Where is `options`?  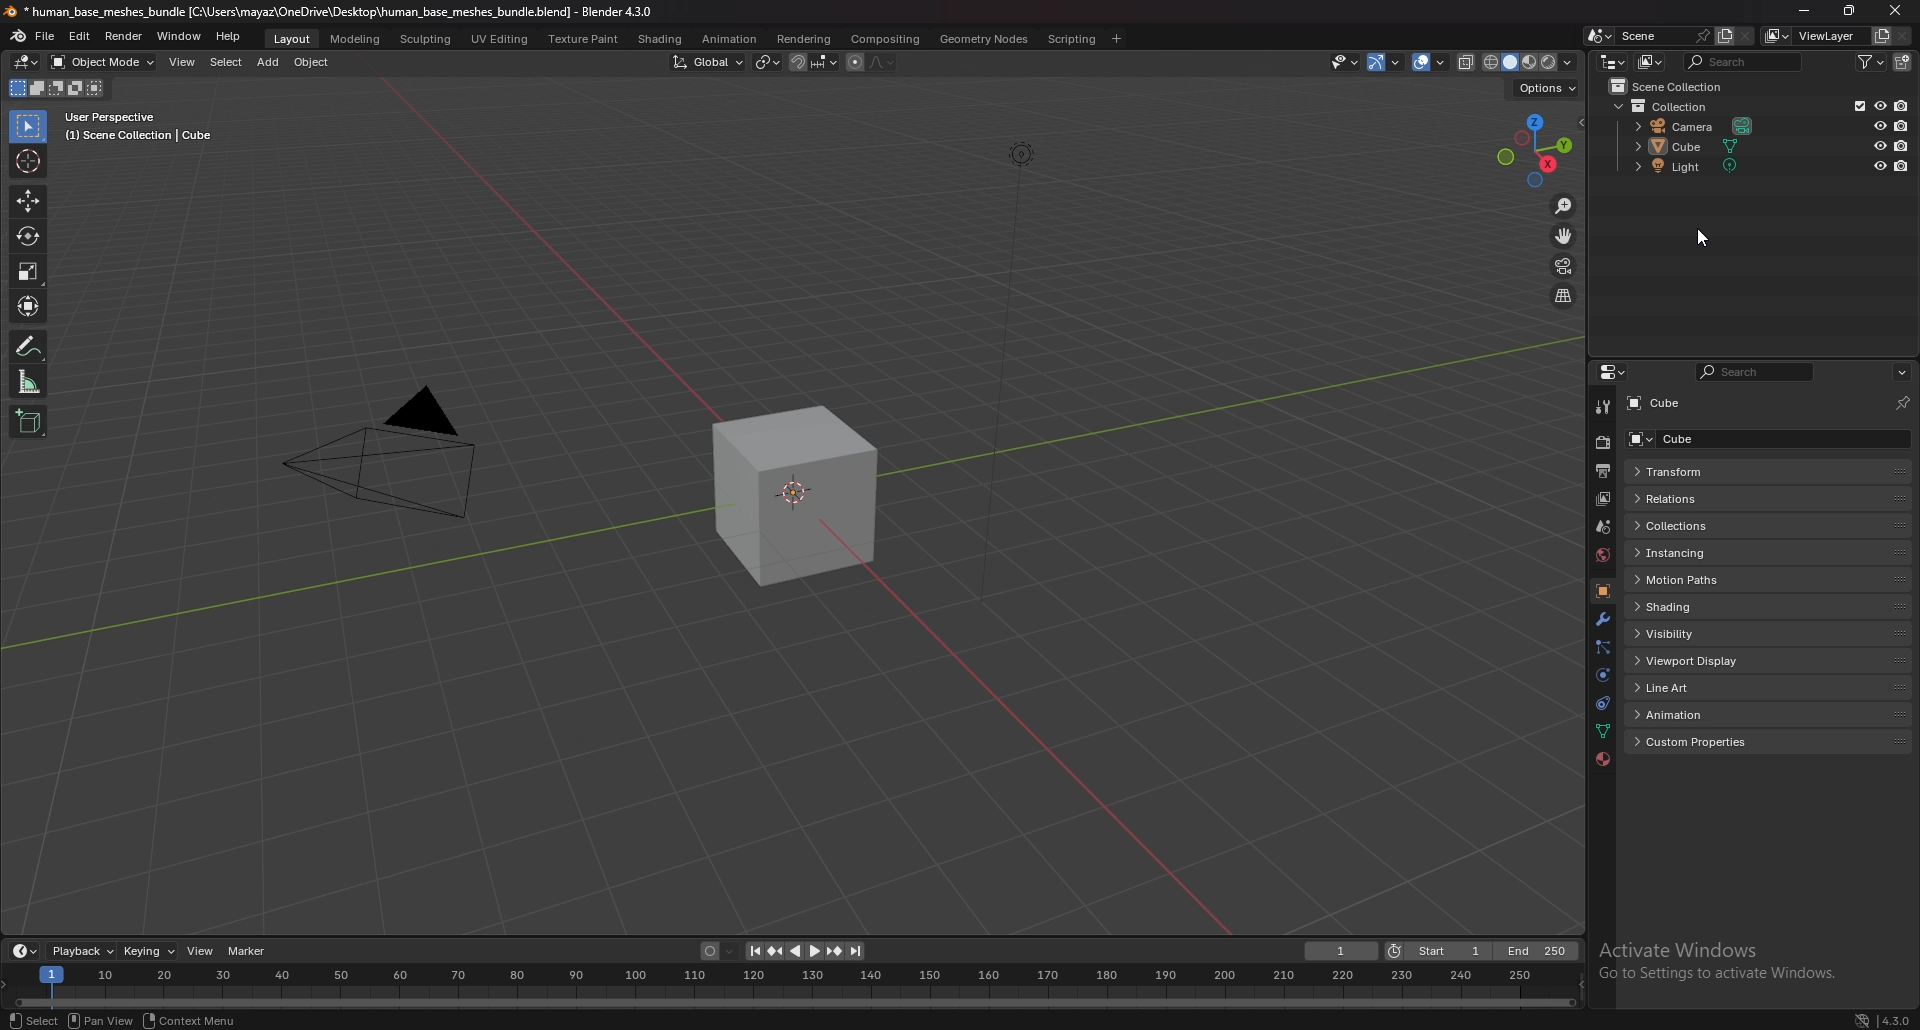 options is located at coordinates (1547, 86).